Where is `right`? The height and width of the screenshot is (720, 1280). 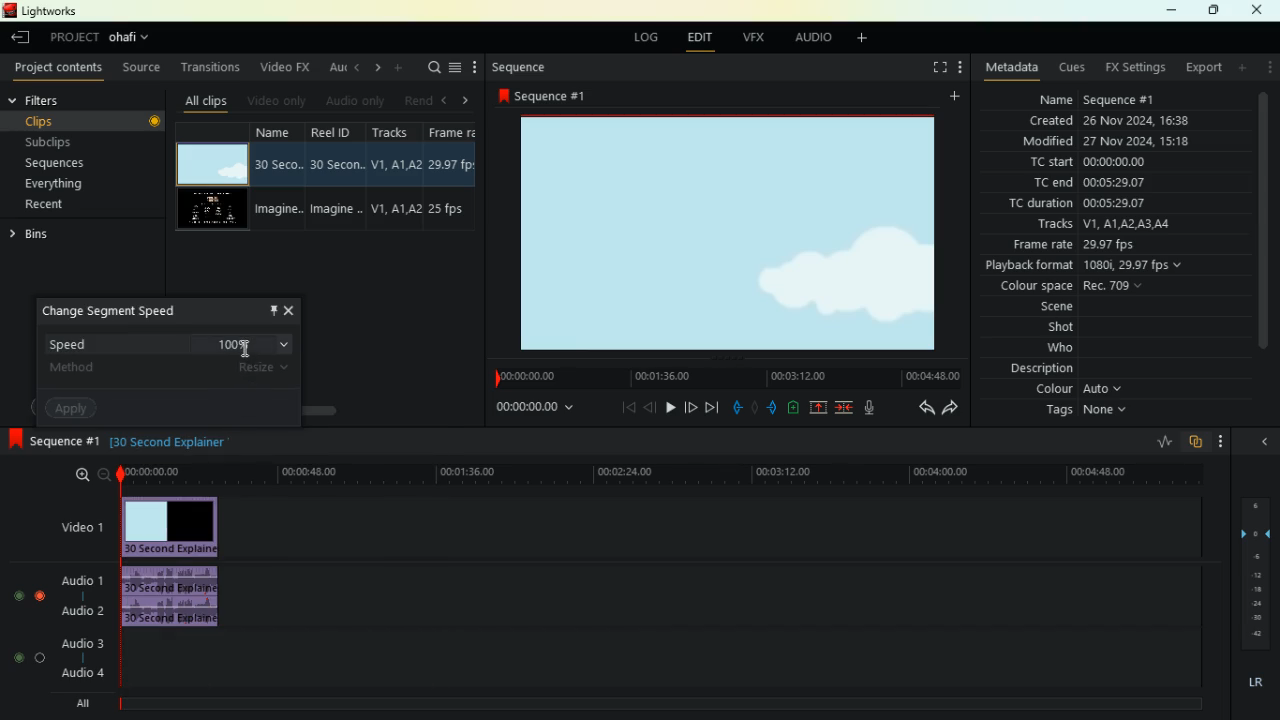
right is located at coordinates (379, 67).